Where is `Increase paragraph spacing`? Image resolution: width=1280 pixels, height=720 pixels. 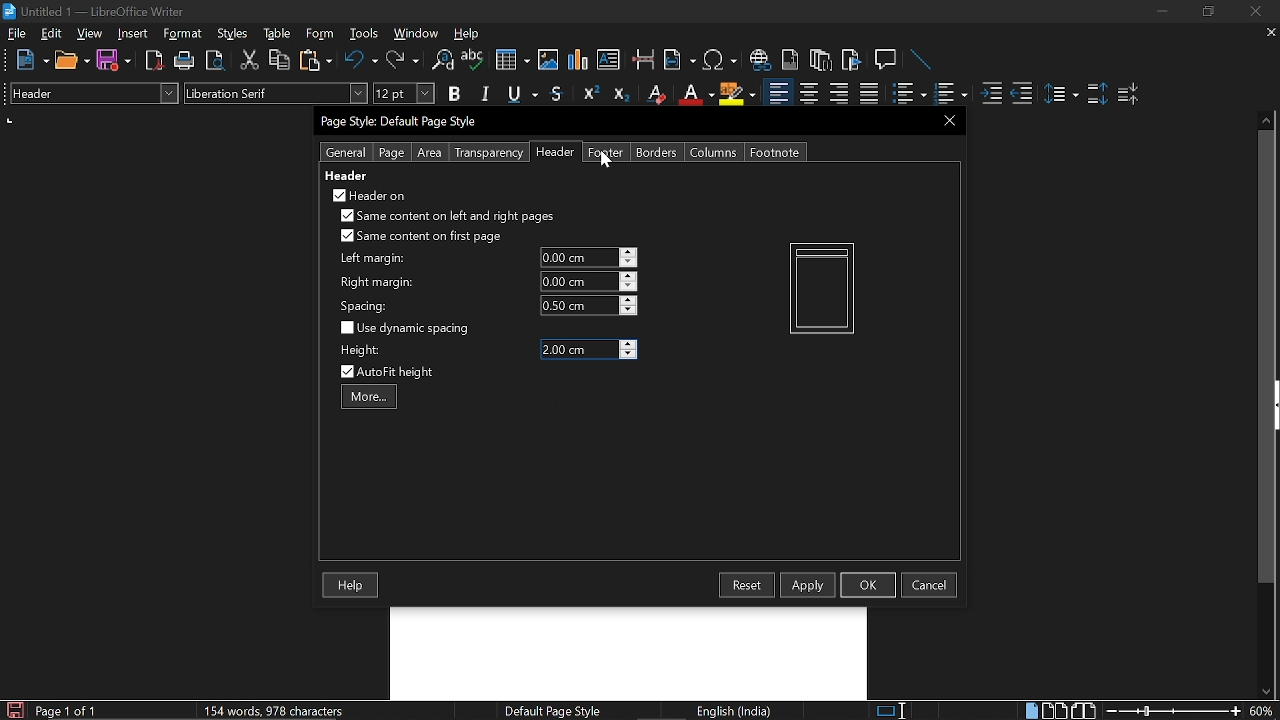 Increase paragraph spacing is located at coordinates (1097, 95).